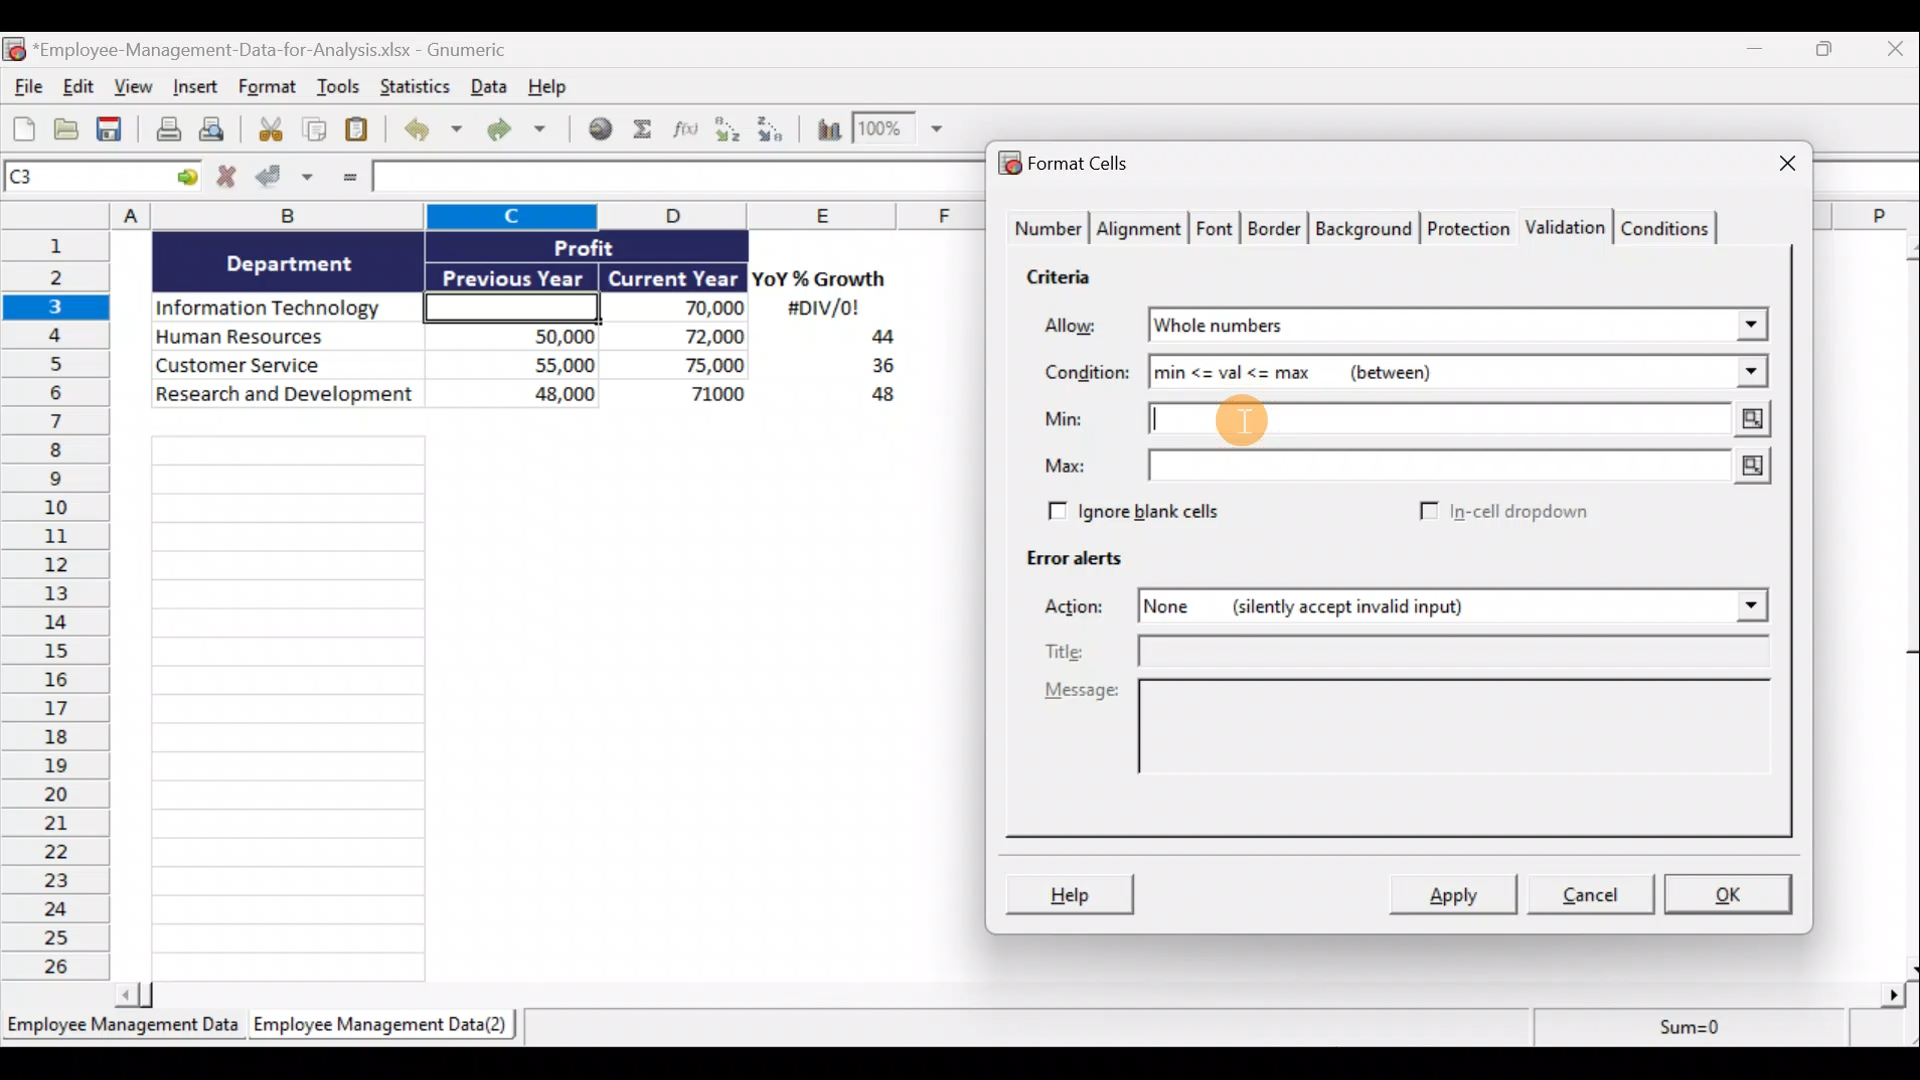 This screenshot has height=1080, width=1920. Describe the element at coordinates (13, 49) in the screenshot. I see `Gnumeric logo` at that location.